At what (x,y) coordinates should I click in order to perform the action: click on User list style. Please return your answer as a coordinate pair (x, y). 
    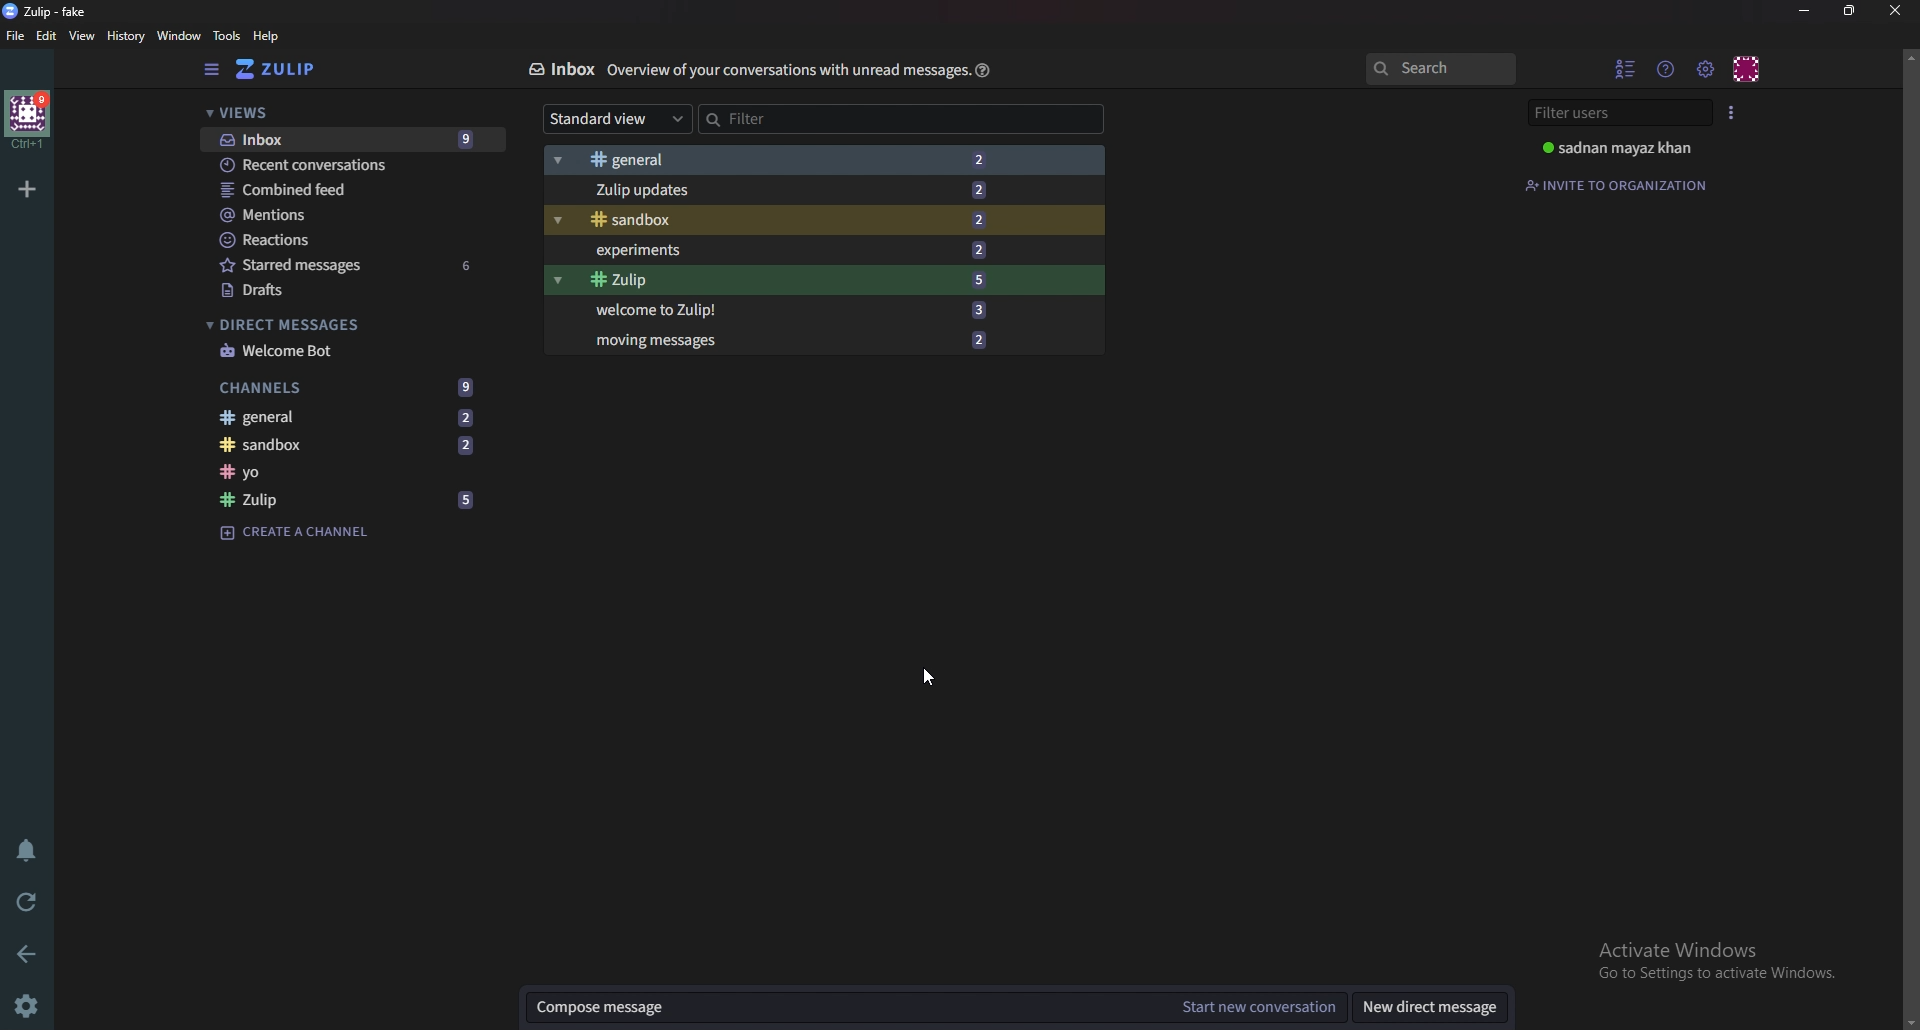
    Looking at the image, I should click on (1729, 113).